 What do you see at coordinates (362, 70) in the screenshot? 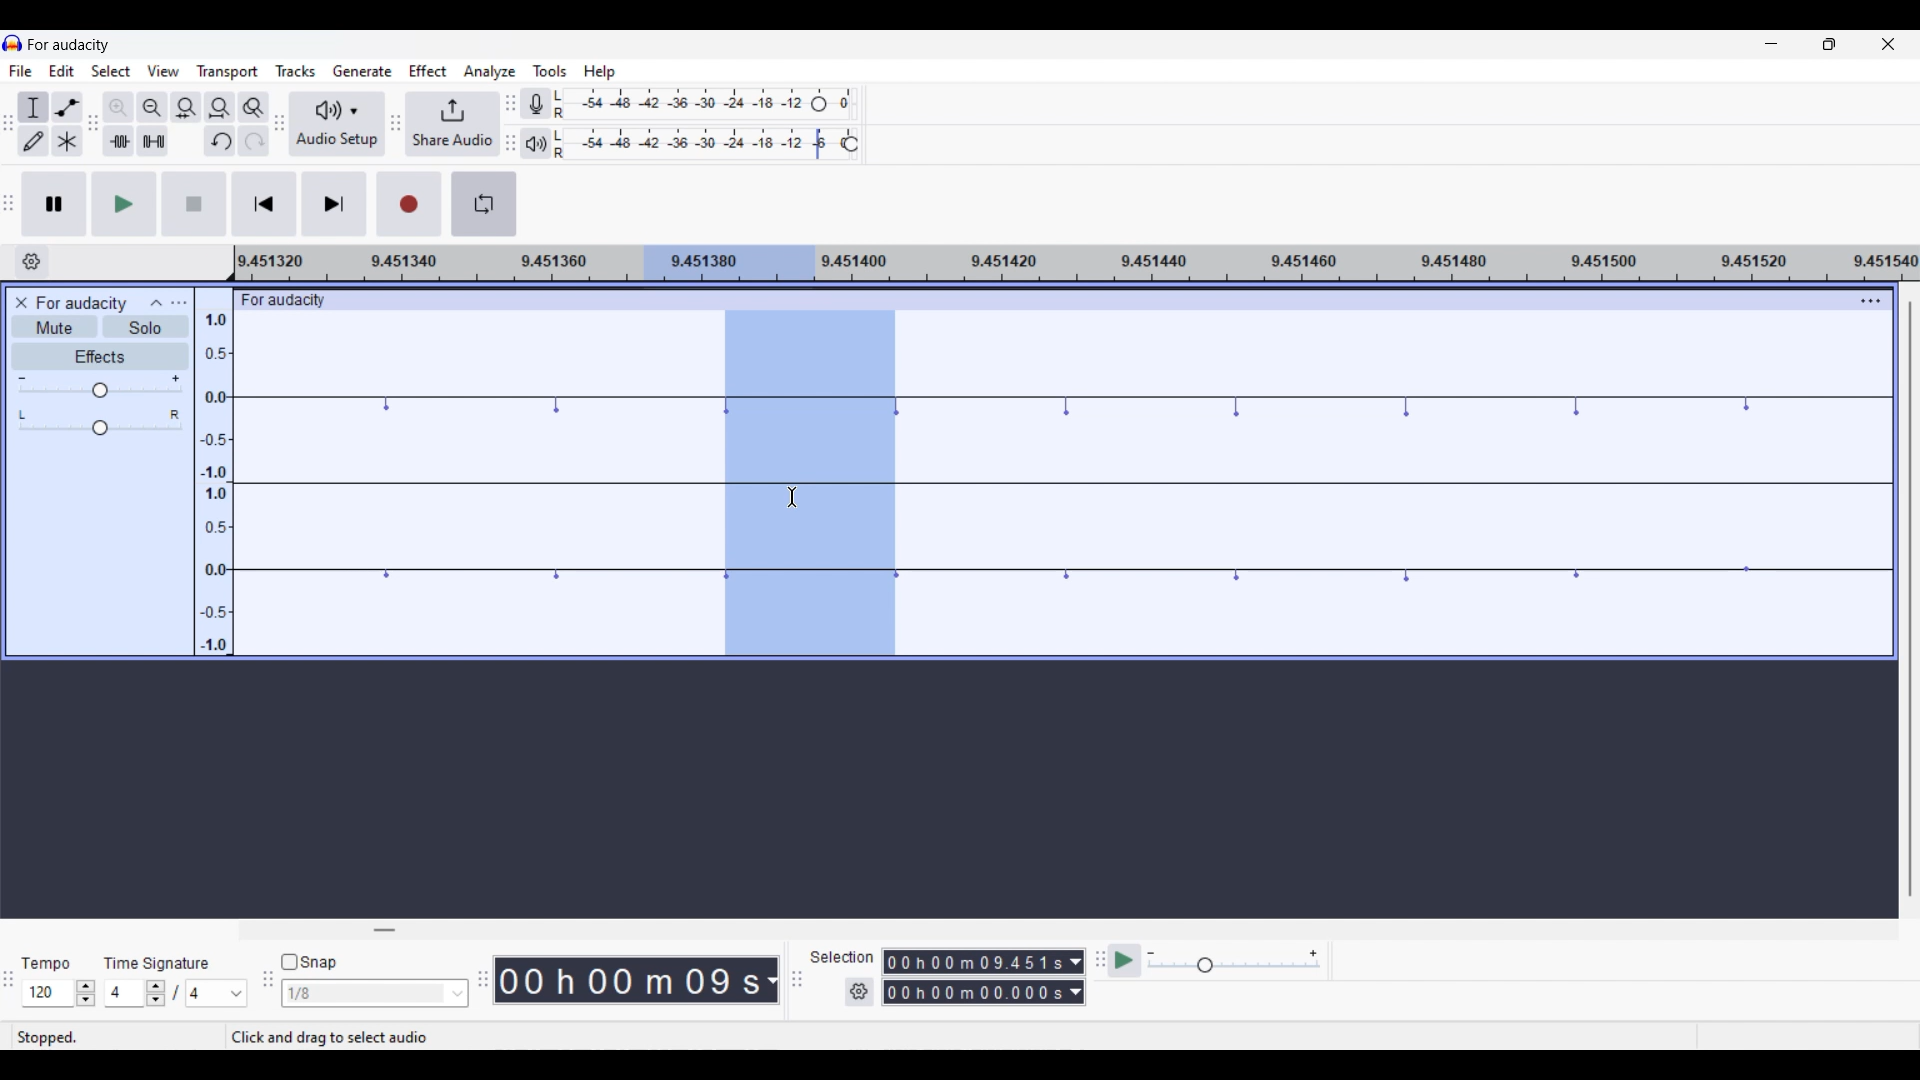
I see `Generate menu` at bounding box center [362, 70].